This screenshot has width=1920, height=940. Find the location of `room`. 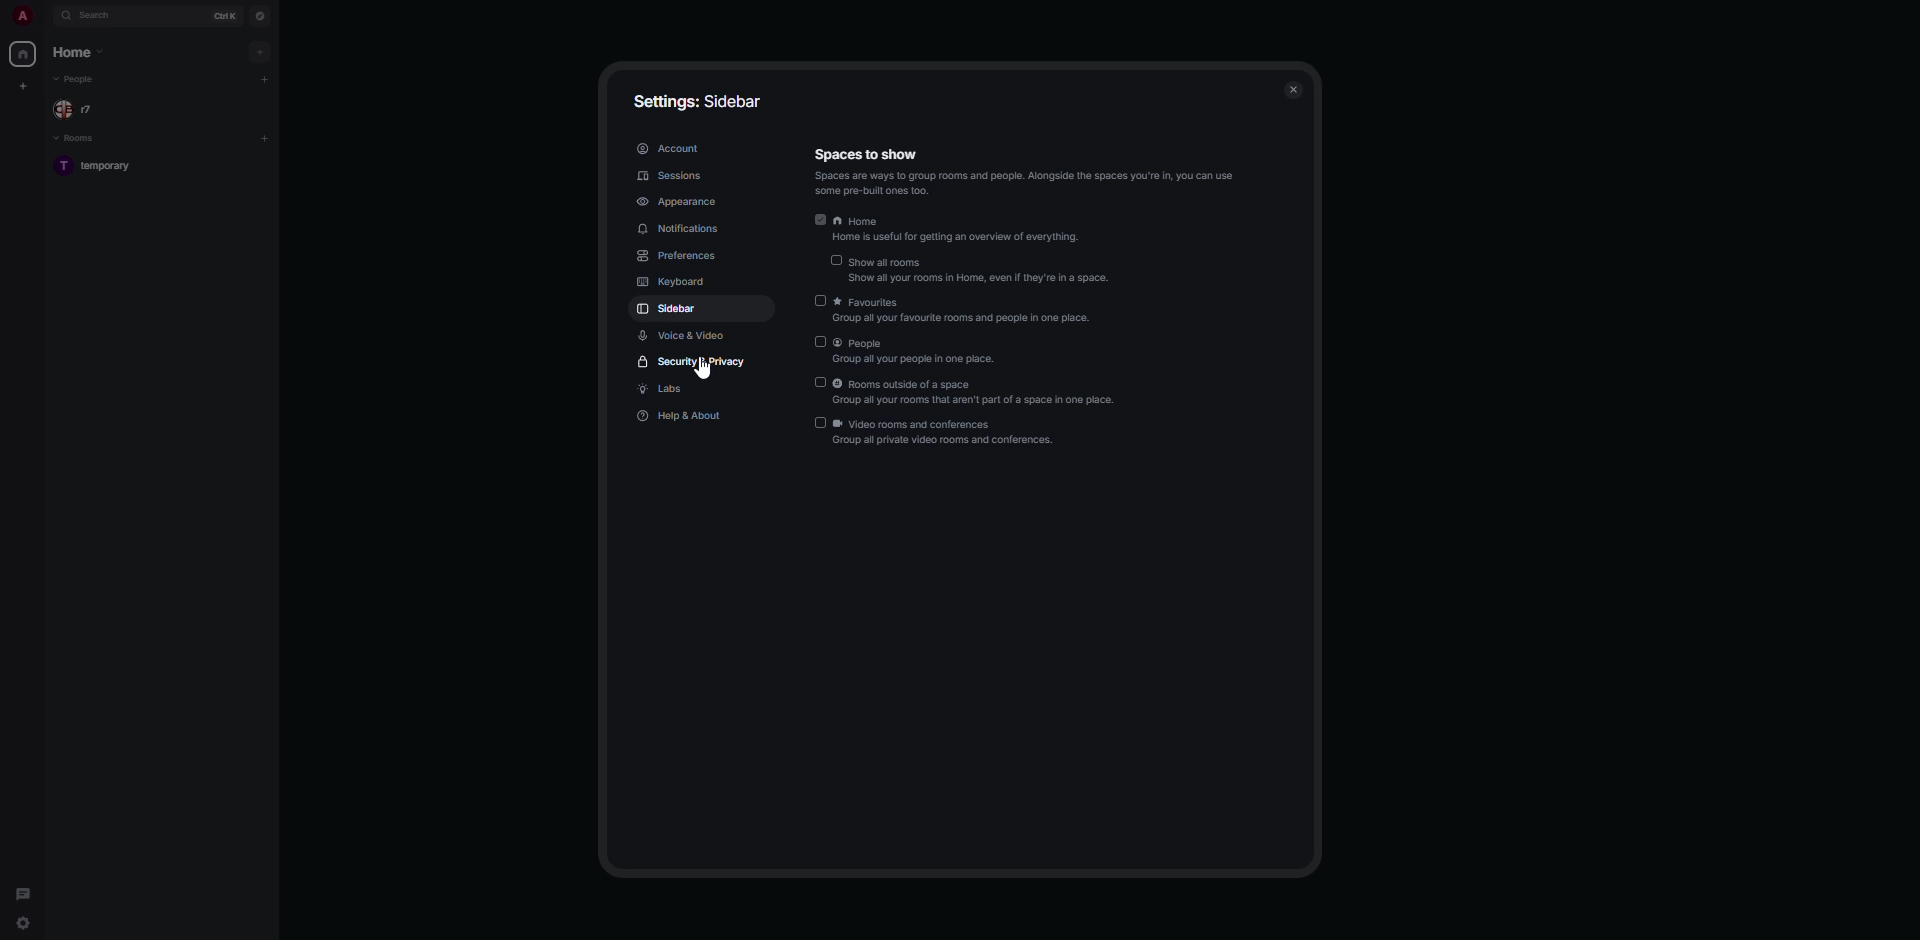

room is located at coordinates (99, 166).